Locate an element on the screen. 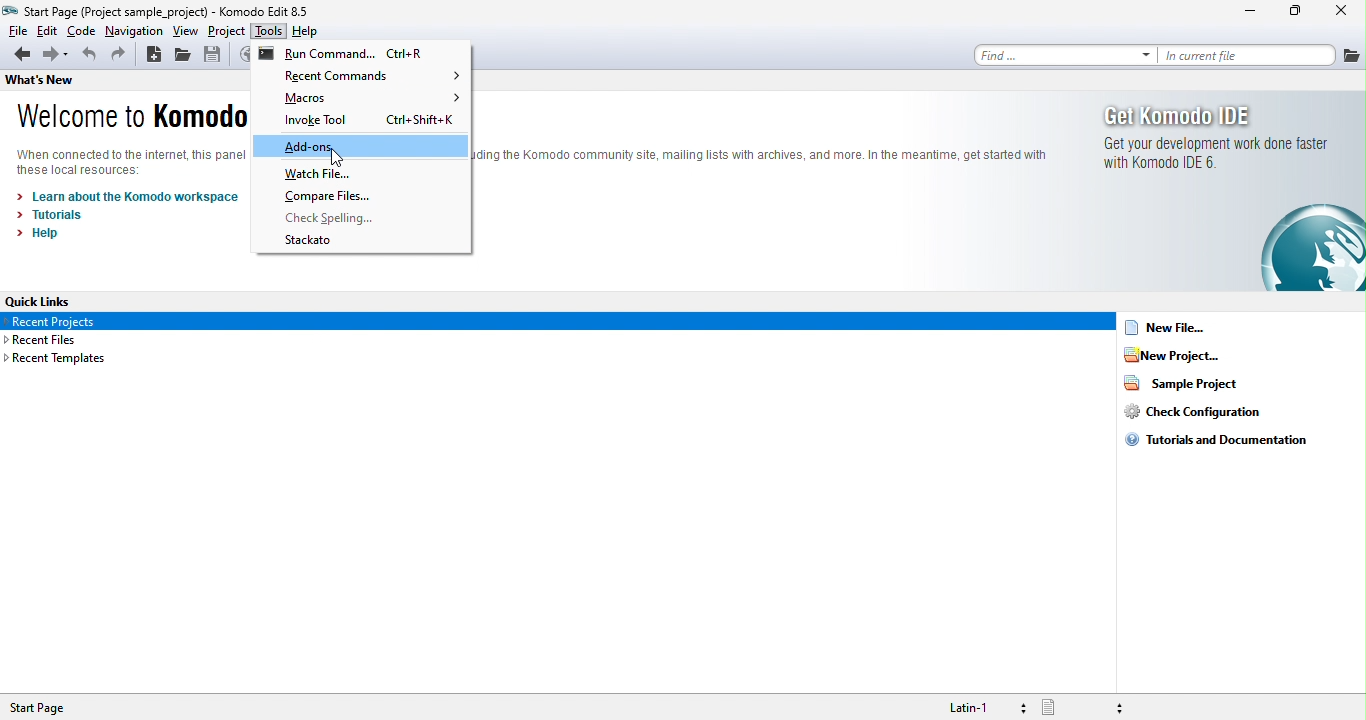  text is located at coordinates (762, 153).